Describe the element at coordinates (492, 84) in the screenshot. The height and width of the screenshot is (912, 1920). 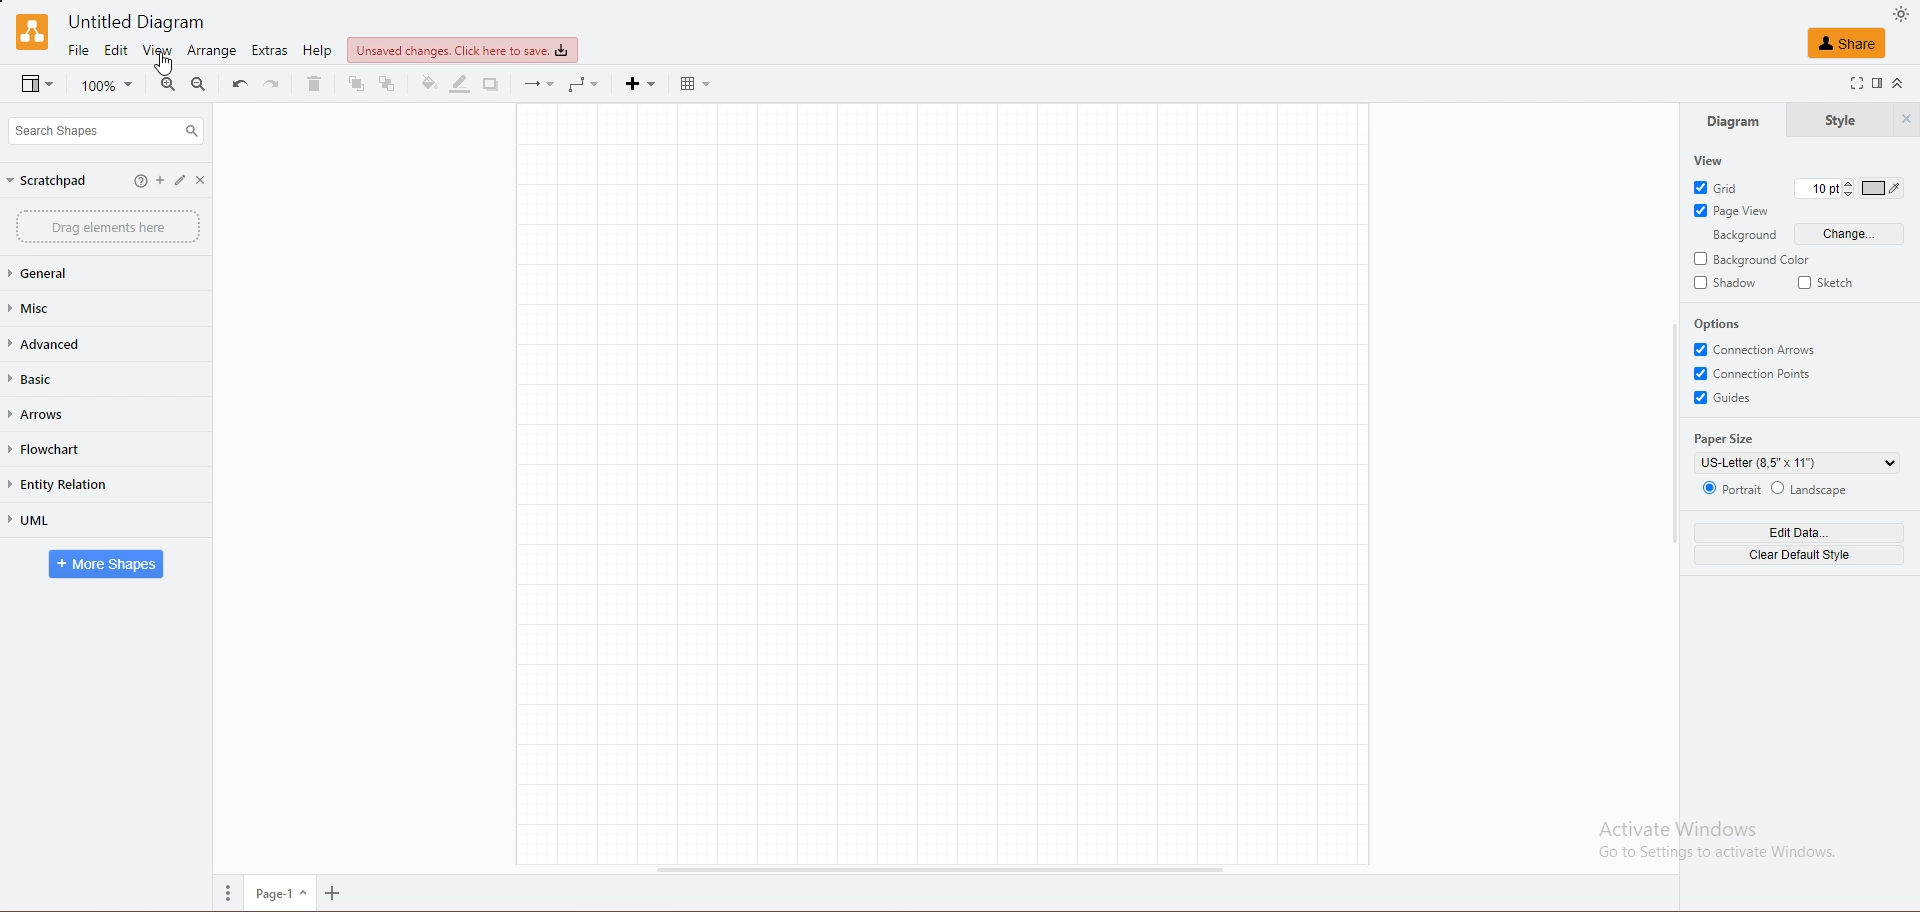
I see `shadow` at that location.